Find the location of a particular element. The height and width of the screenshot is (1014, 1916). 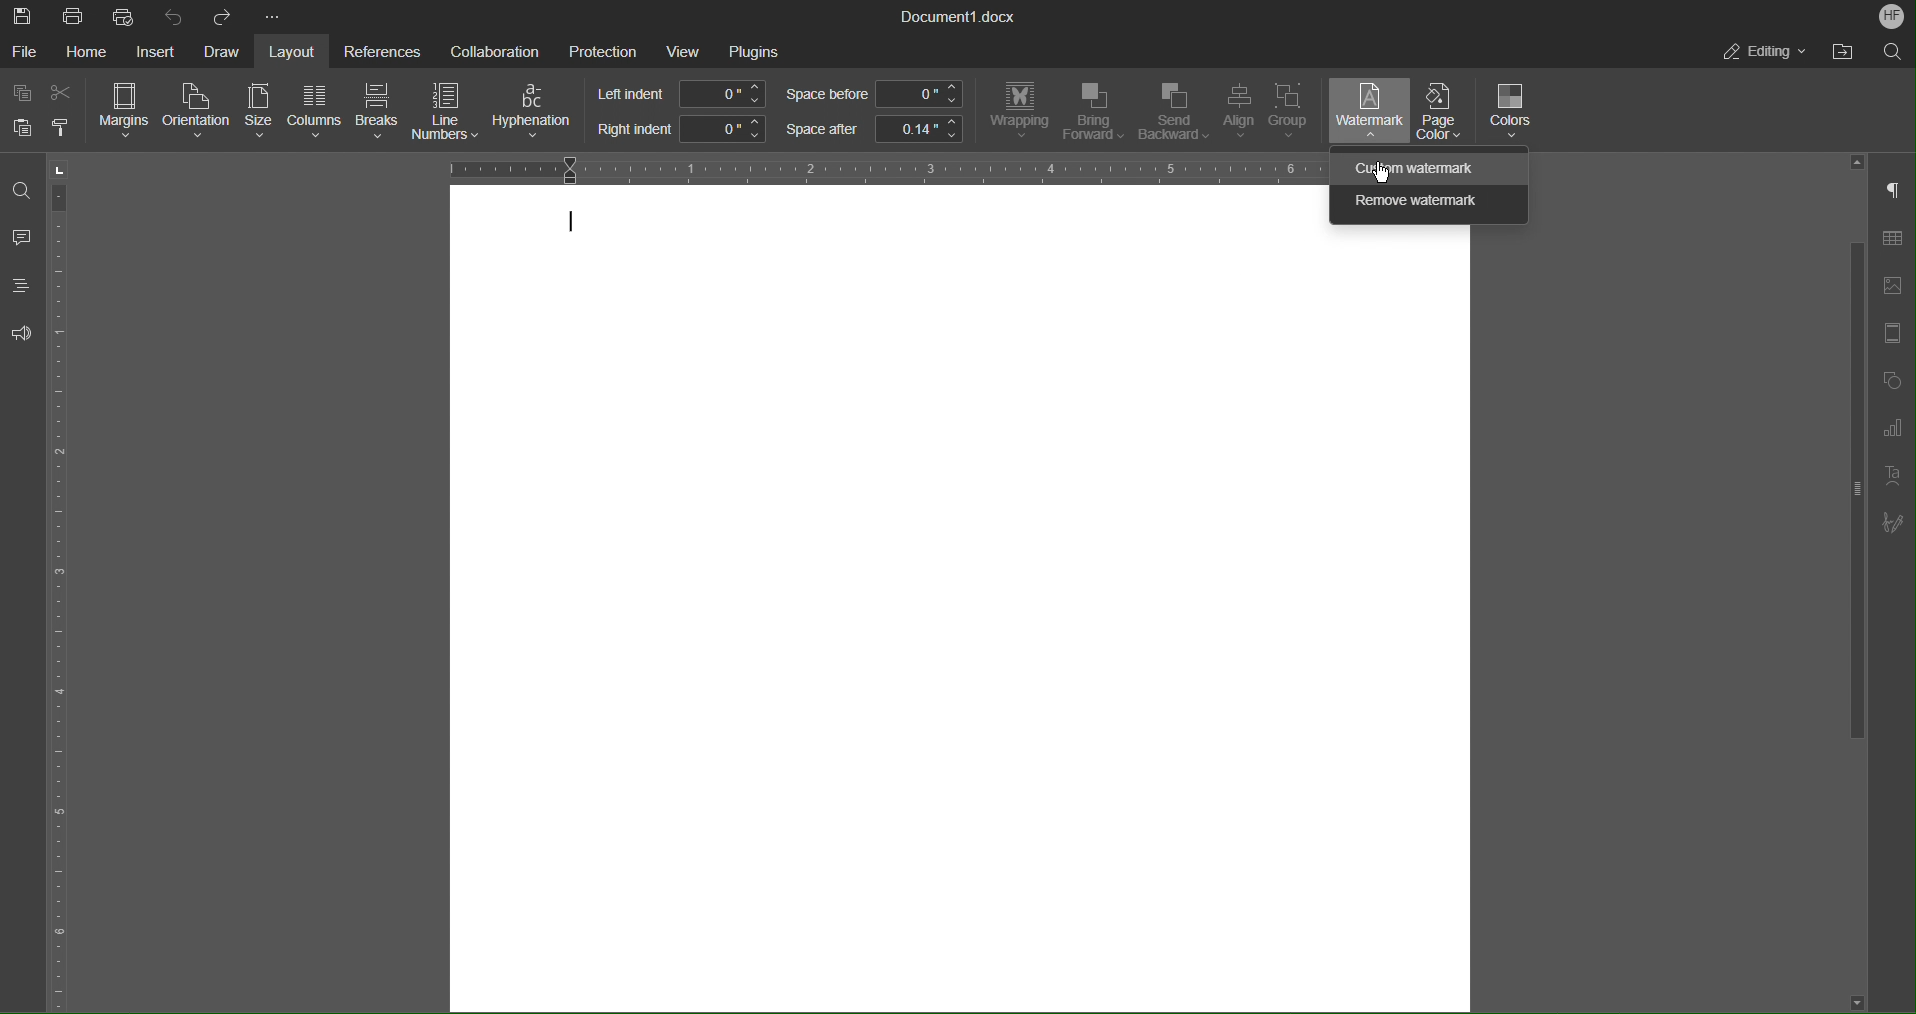

Protection is located at coordinates (603, 50).